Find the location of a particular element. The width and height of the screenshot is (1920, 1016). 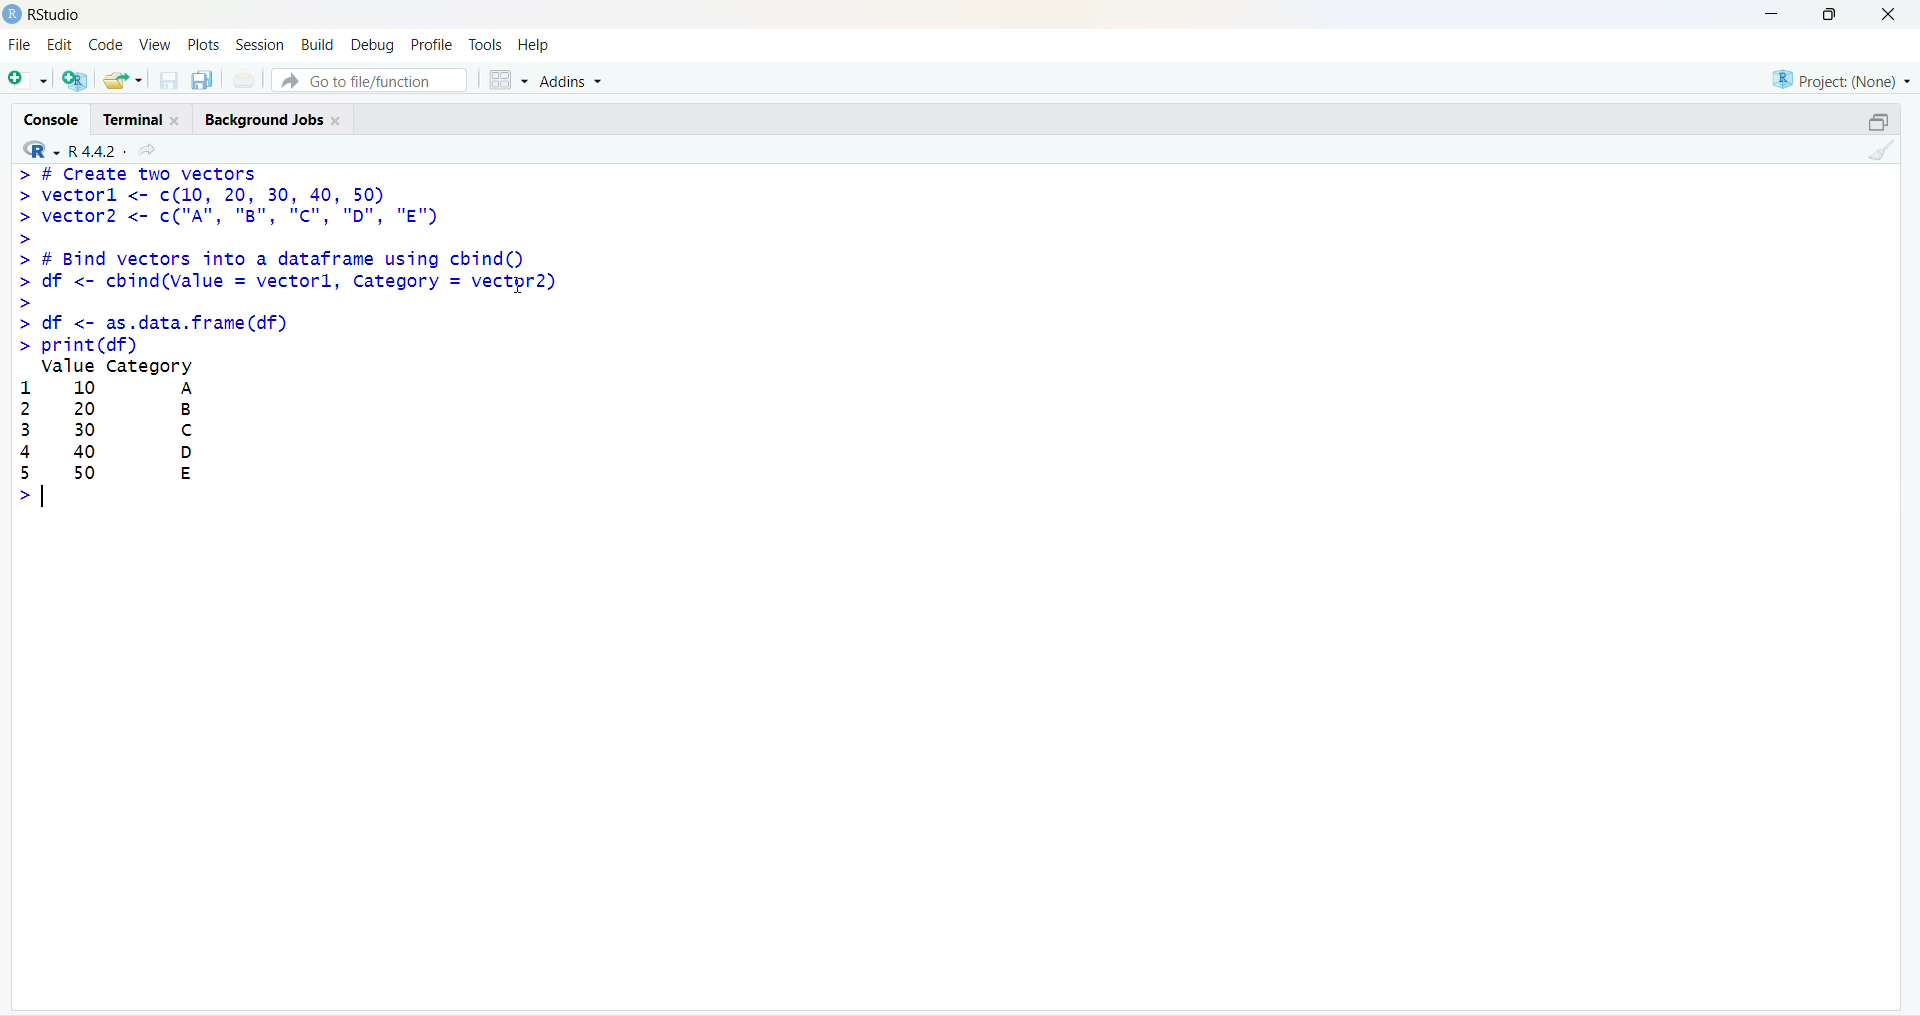

Build is located at coordinates (318, 43).